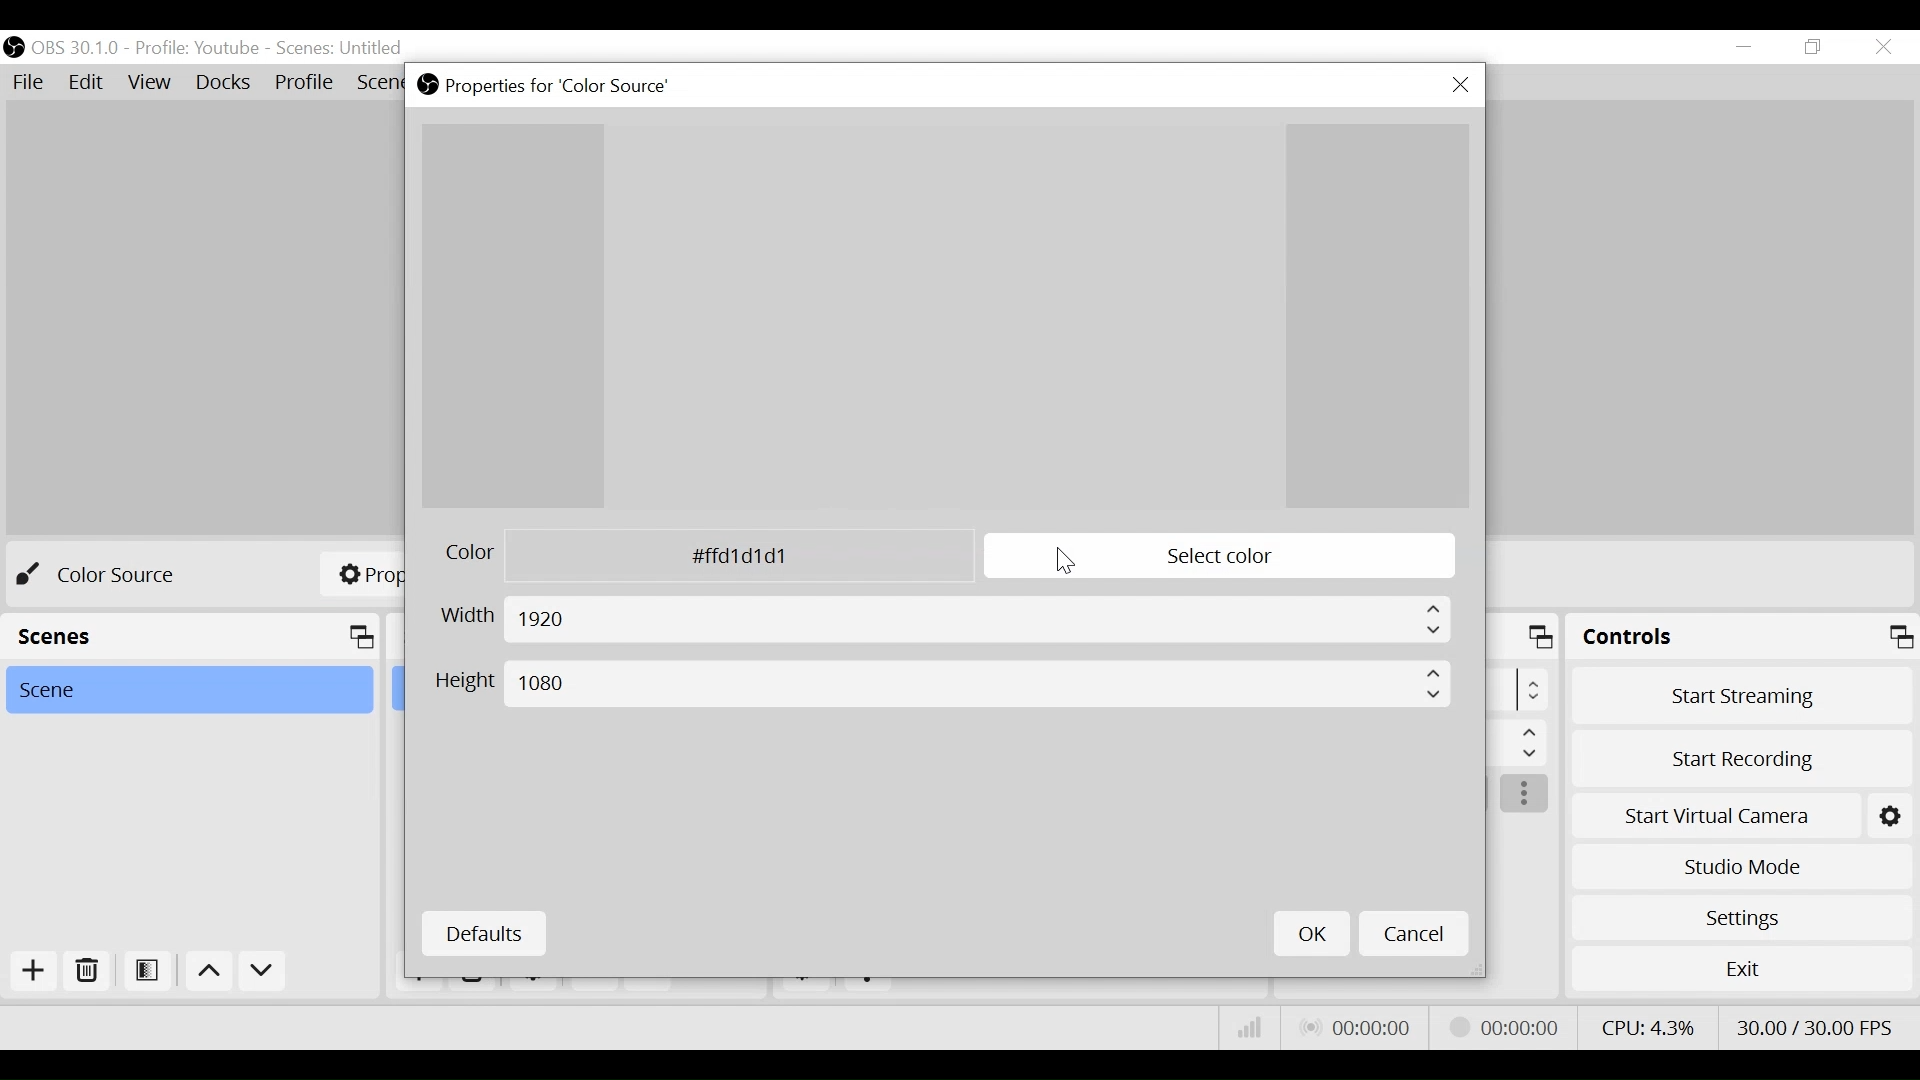 The width and height of the screenshot is (1920, 1080). I want to click on HTML, so click(693, 555).